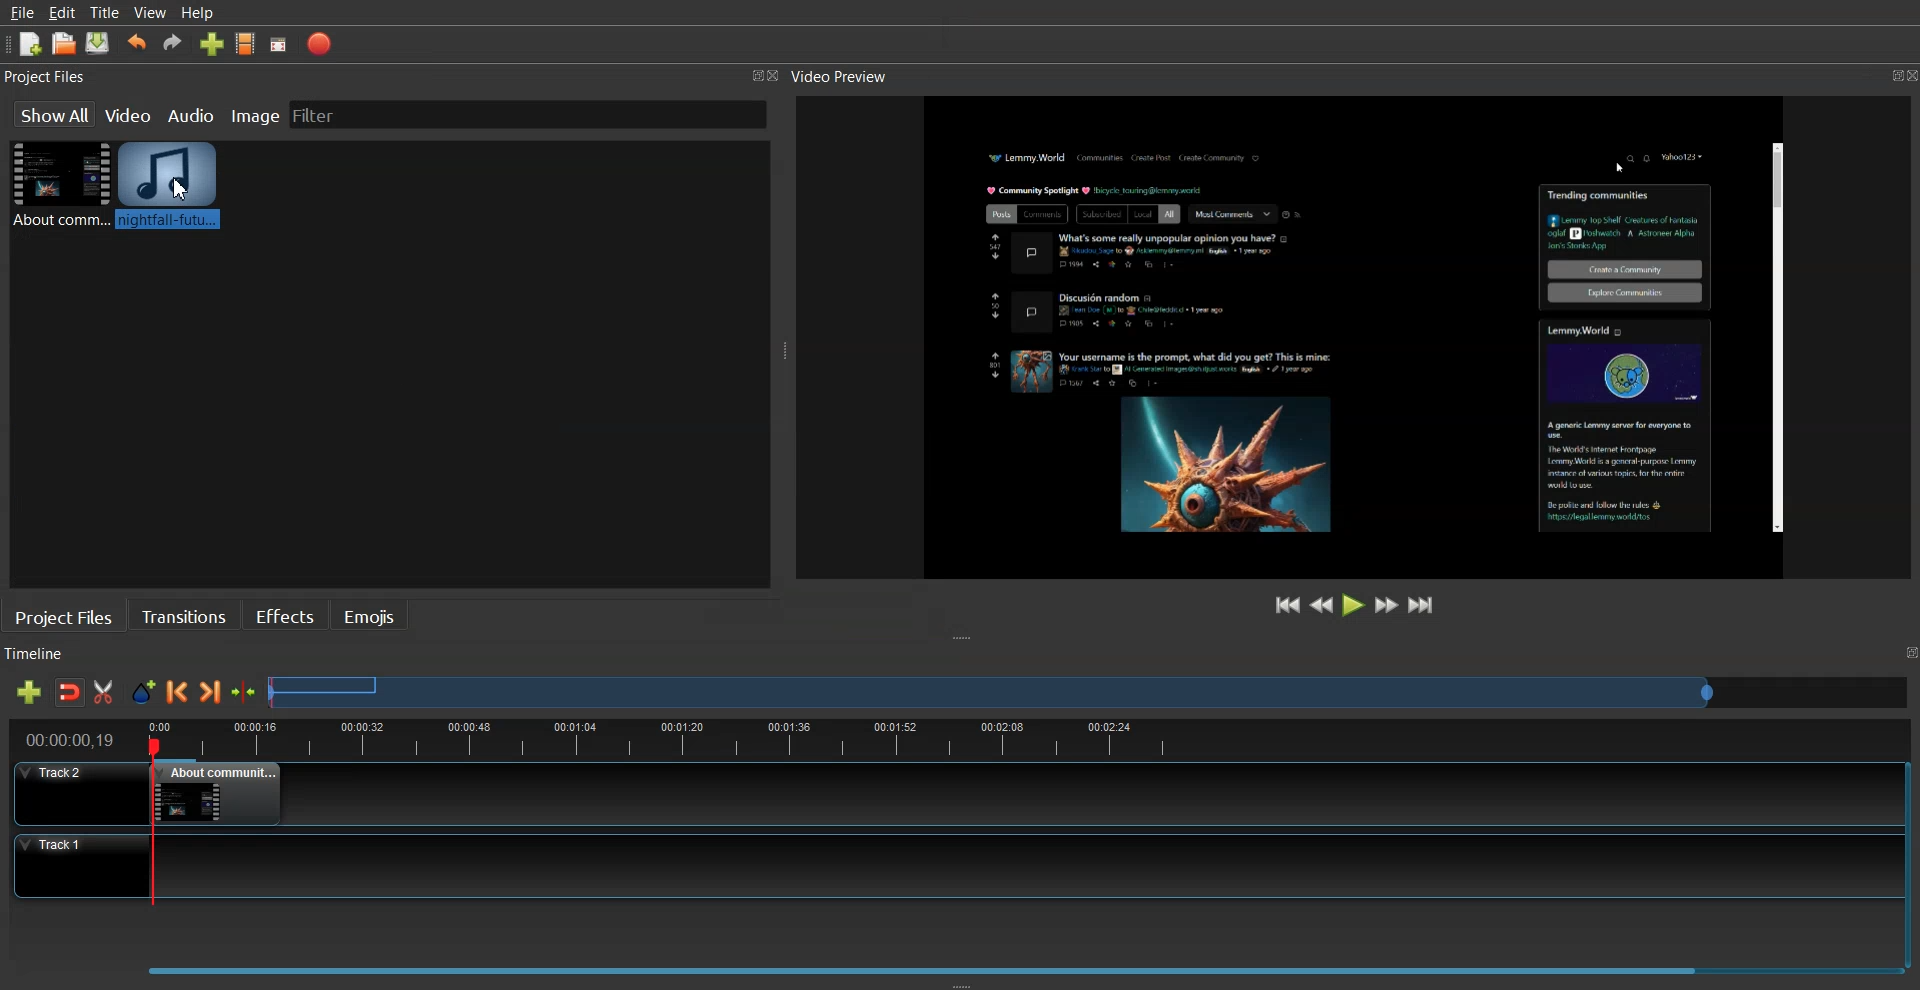  What do you see at coordinates (246, 43) in the screenshot?
I see `Choose Profile` at bounding box center [246, 43].